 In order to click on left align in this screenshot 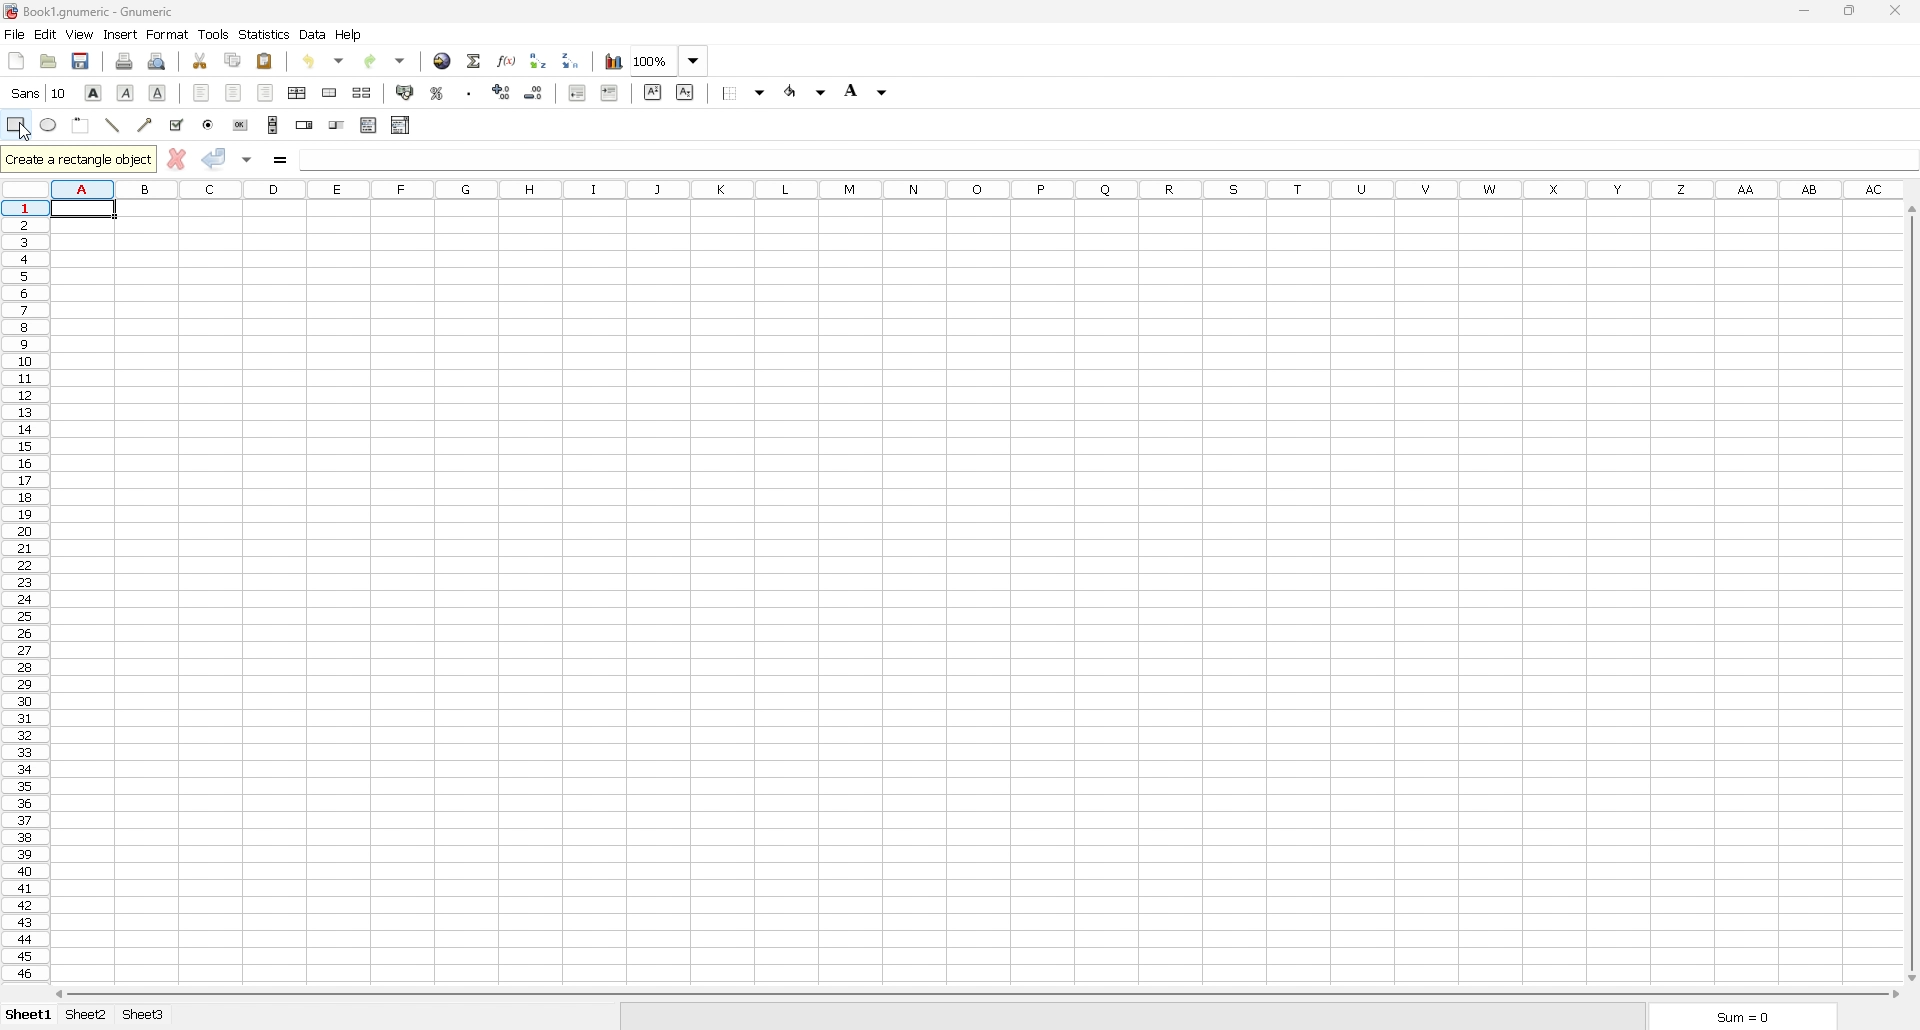, I will do `click(202, 92)`.